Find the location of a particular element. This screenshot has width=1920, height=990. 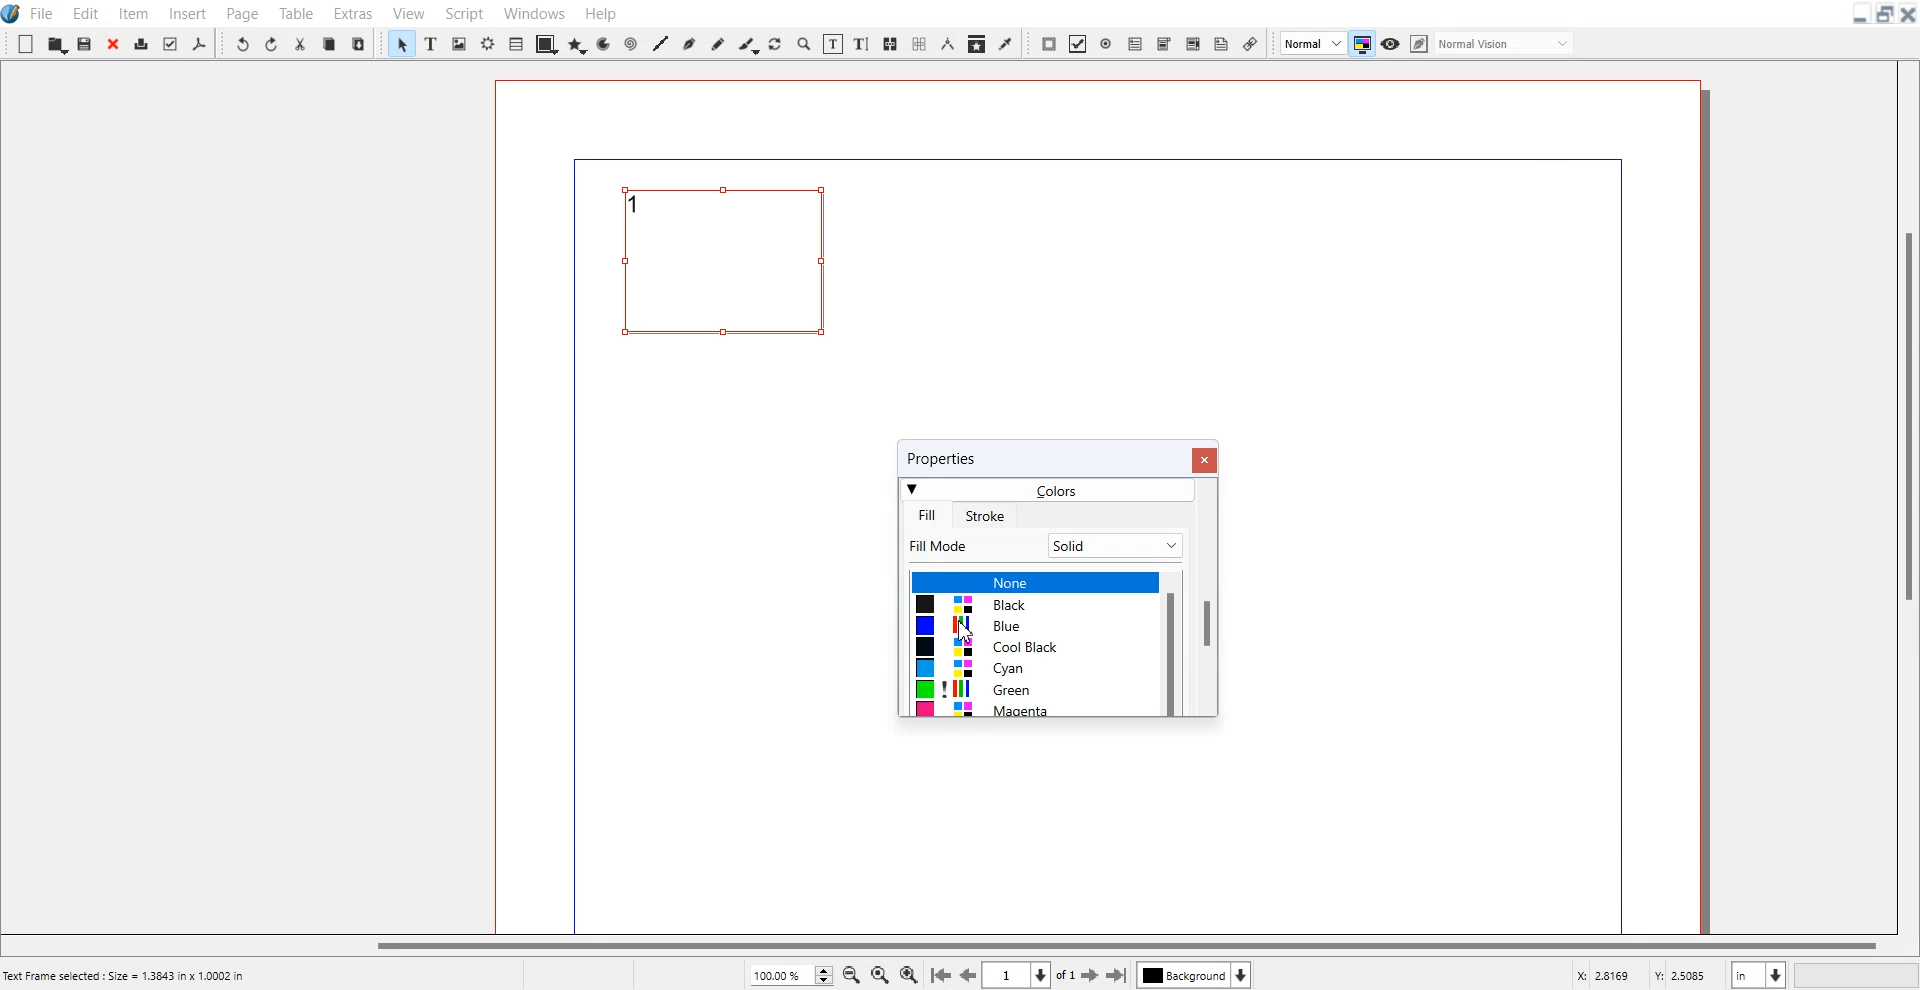

Shape is located at coordinates (547, 43).